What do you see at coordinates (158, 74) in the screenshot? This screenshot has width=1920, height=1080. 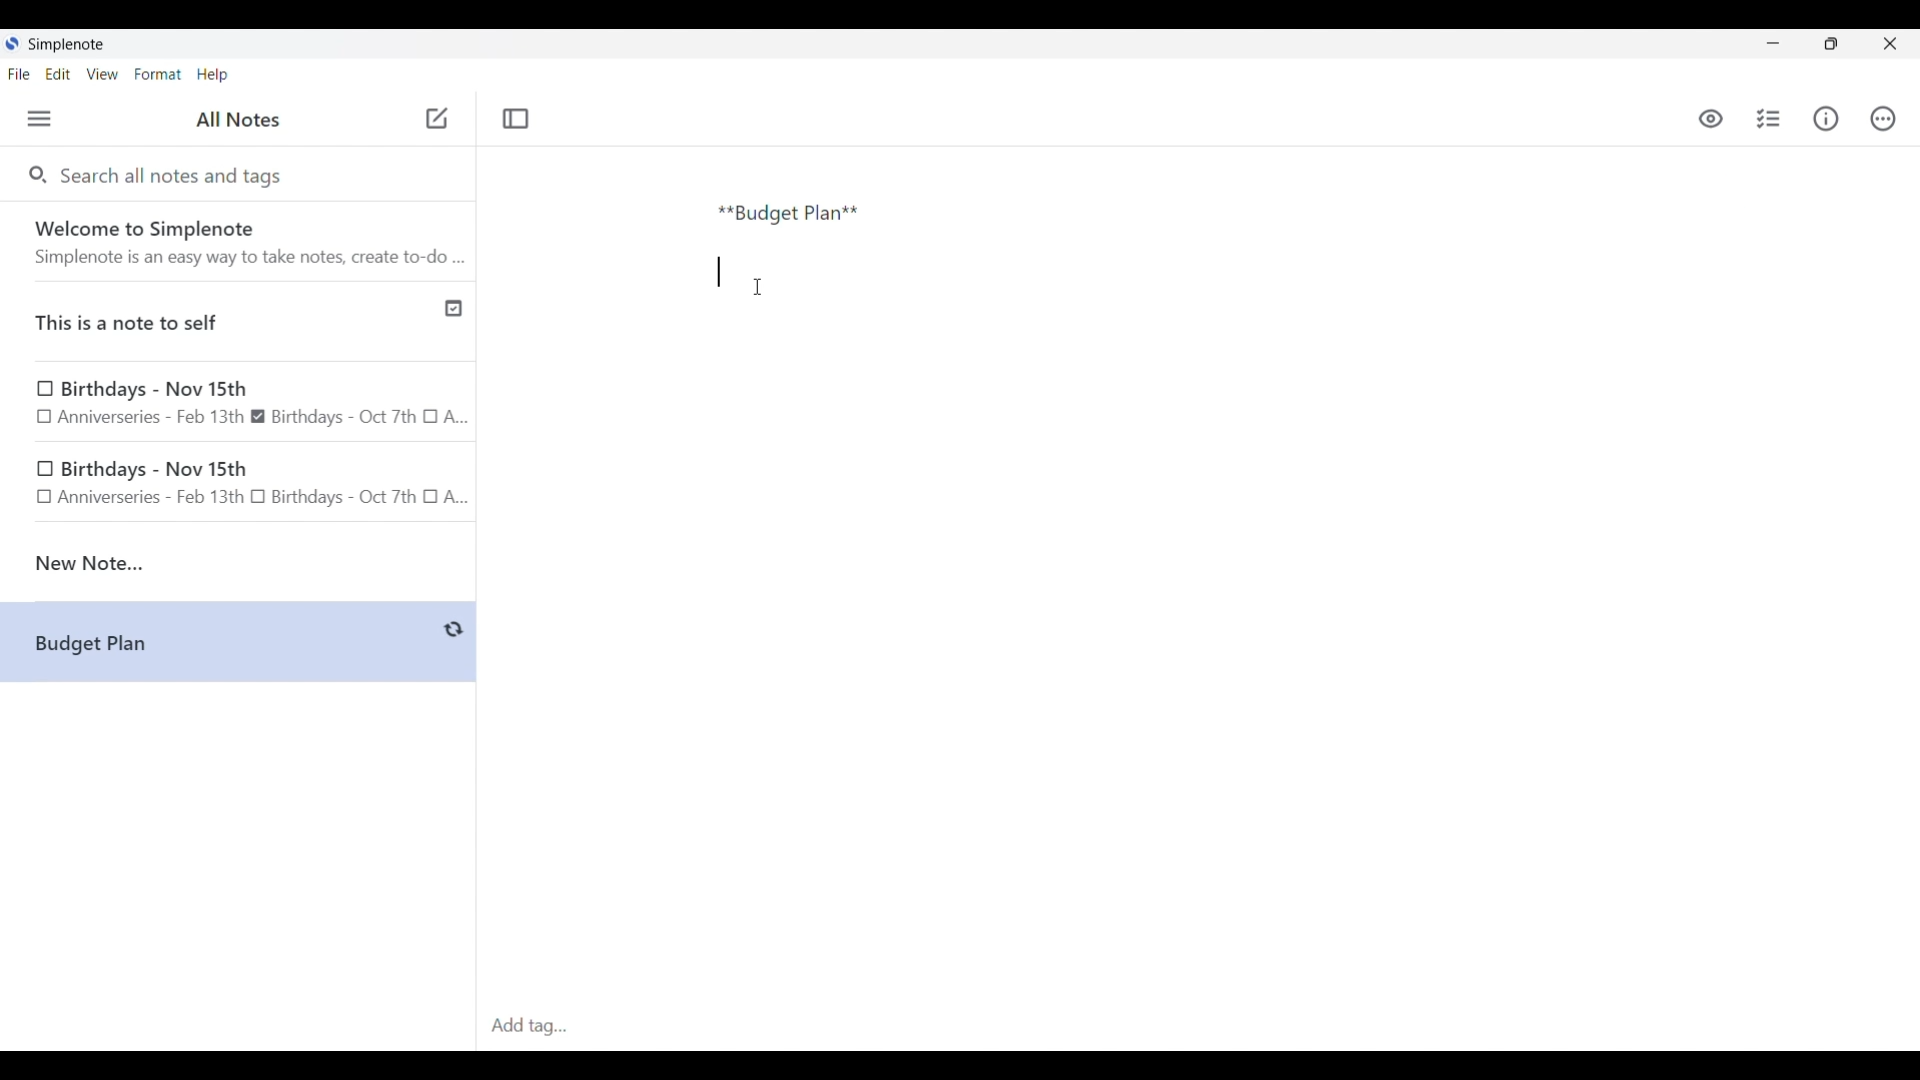 I see `Format menu` at bounding box center [158, 74].